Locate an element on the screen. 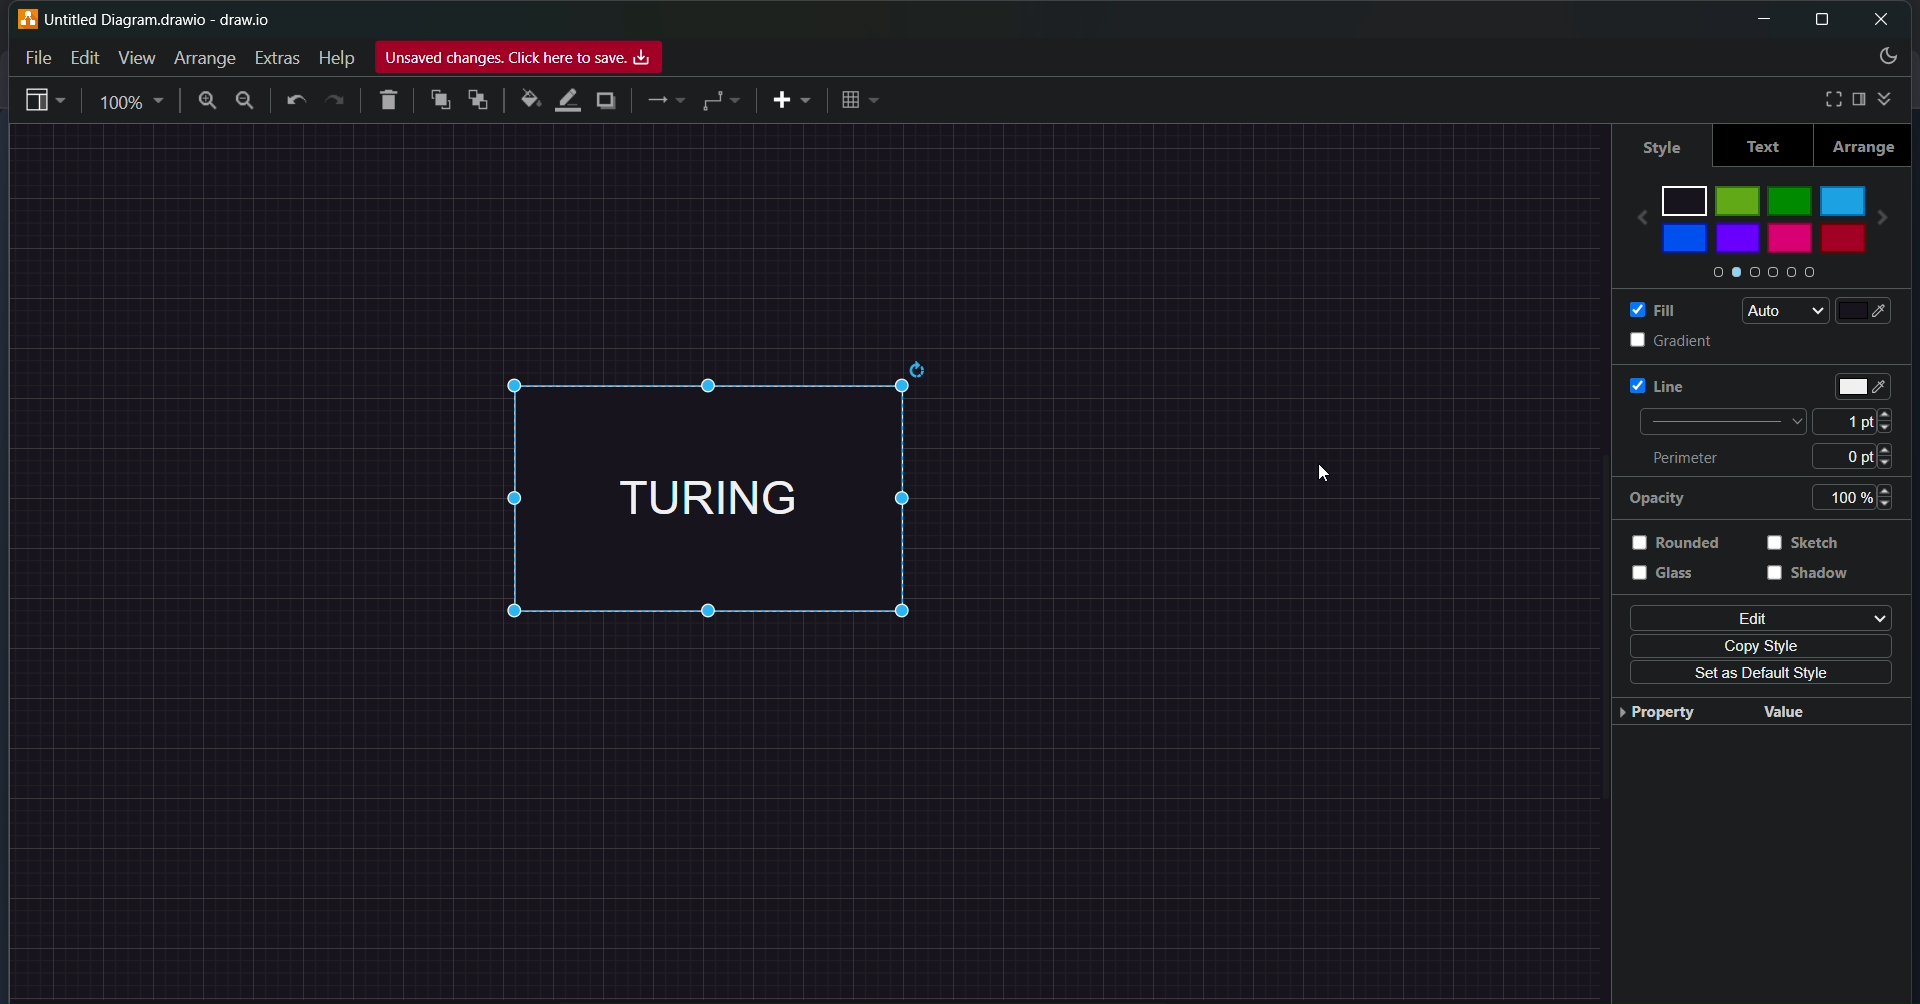 This screenshot has height=1004, width=1920. zoom percentage is located at coordinates (134, 101).